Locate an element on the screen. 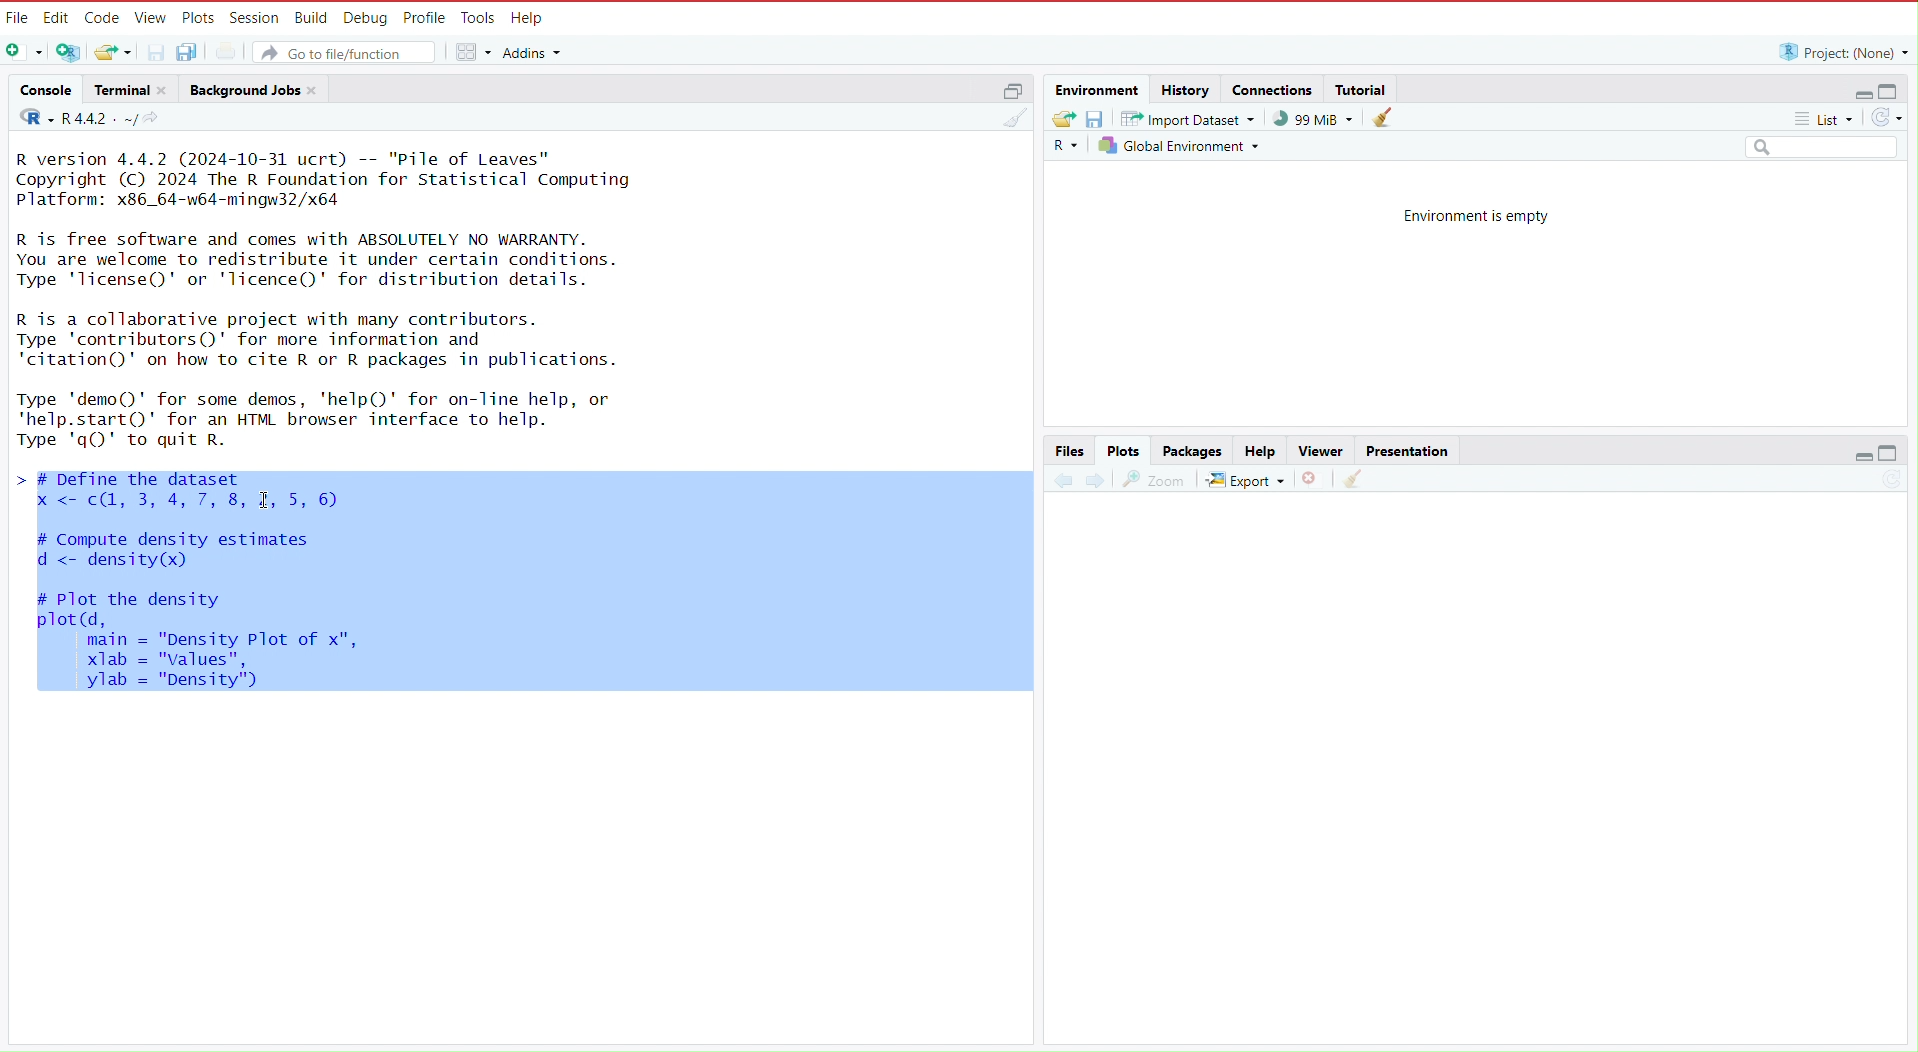 The width and height of the screenshot is (1918, 1052). clear objects from the workspace is located at coordinates (1383, 117).